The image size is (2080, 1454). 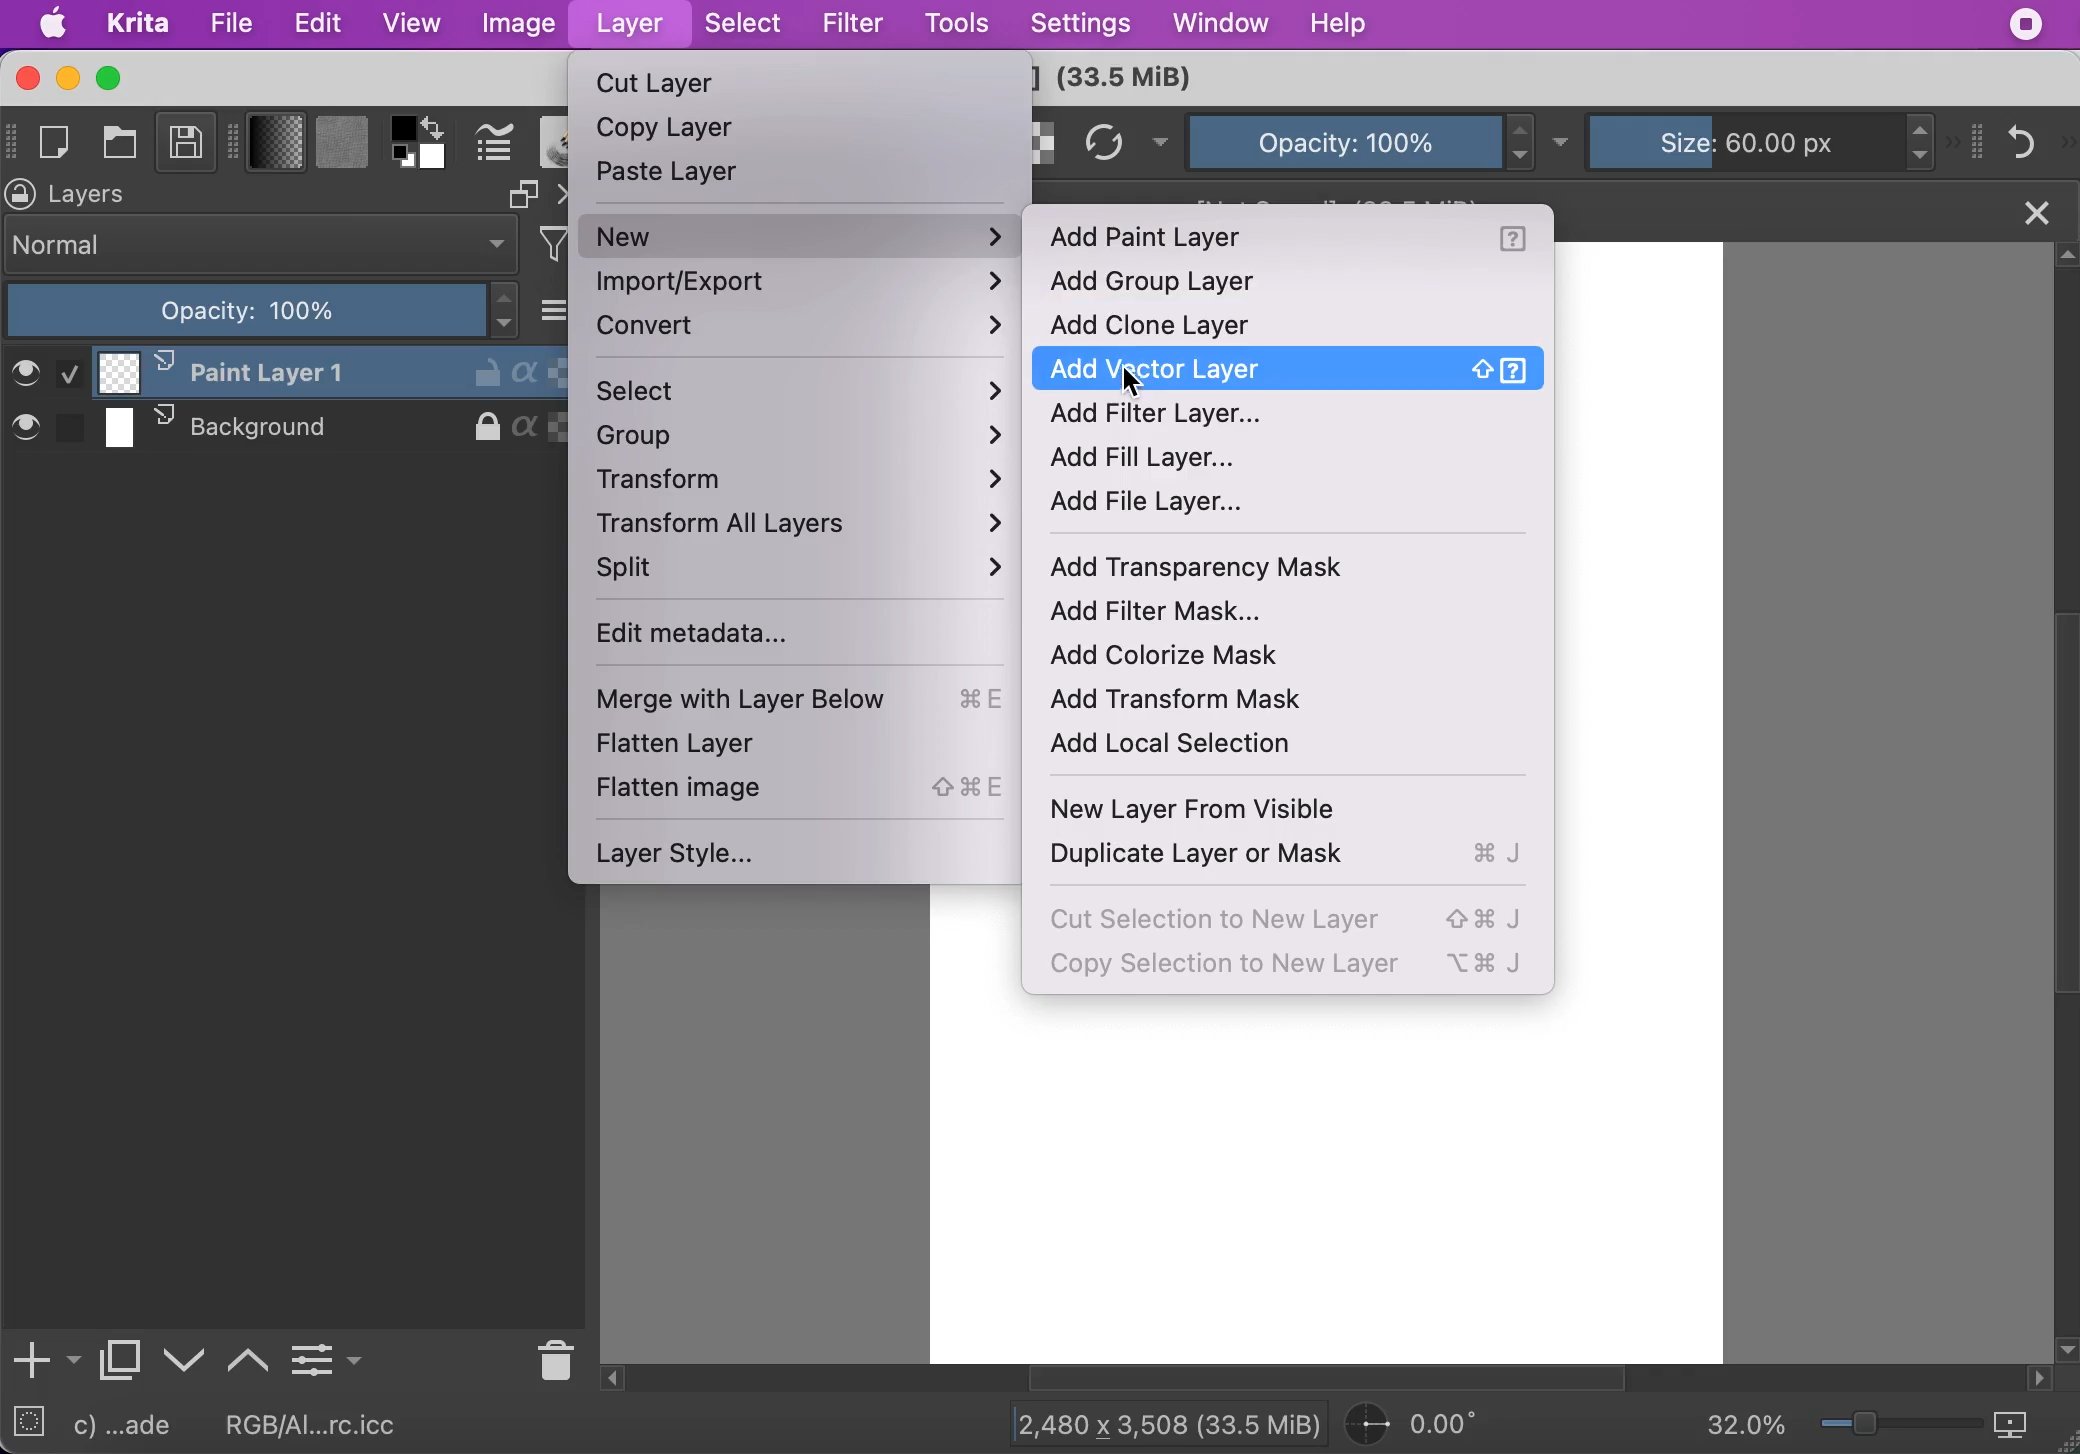 What do you see at coordinates (802, 393) in the screenshot?
I see `select` at bounding box center [802, 393].